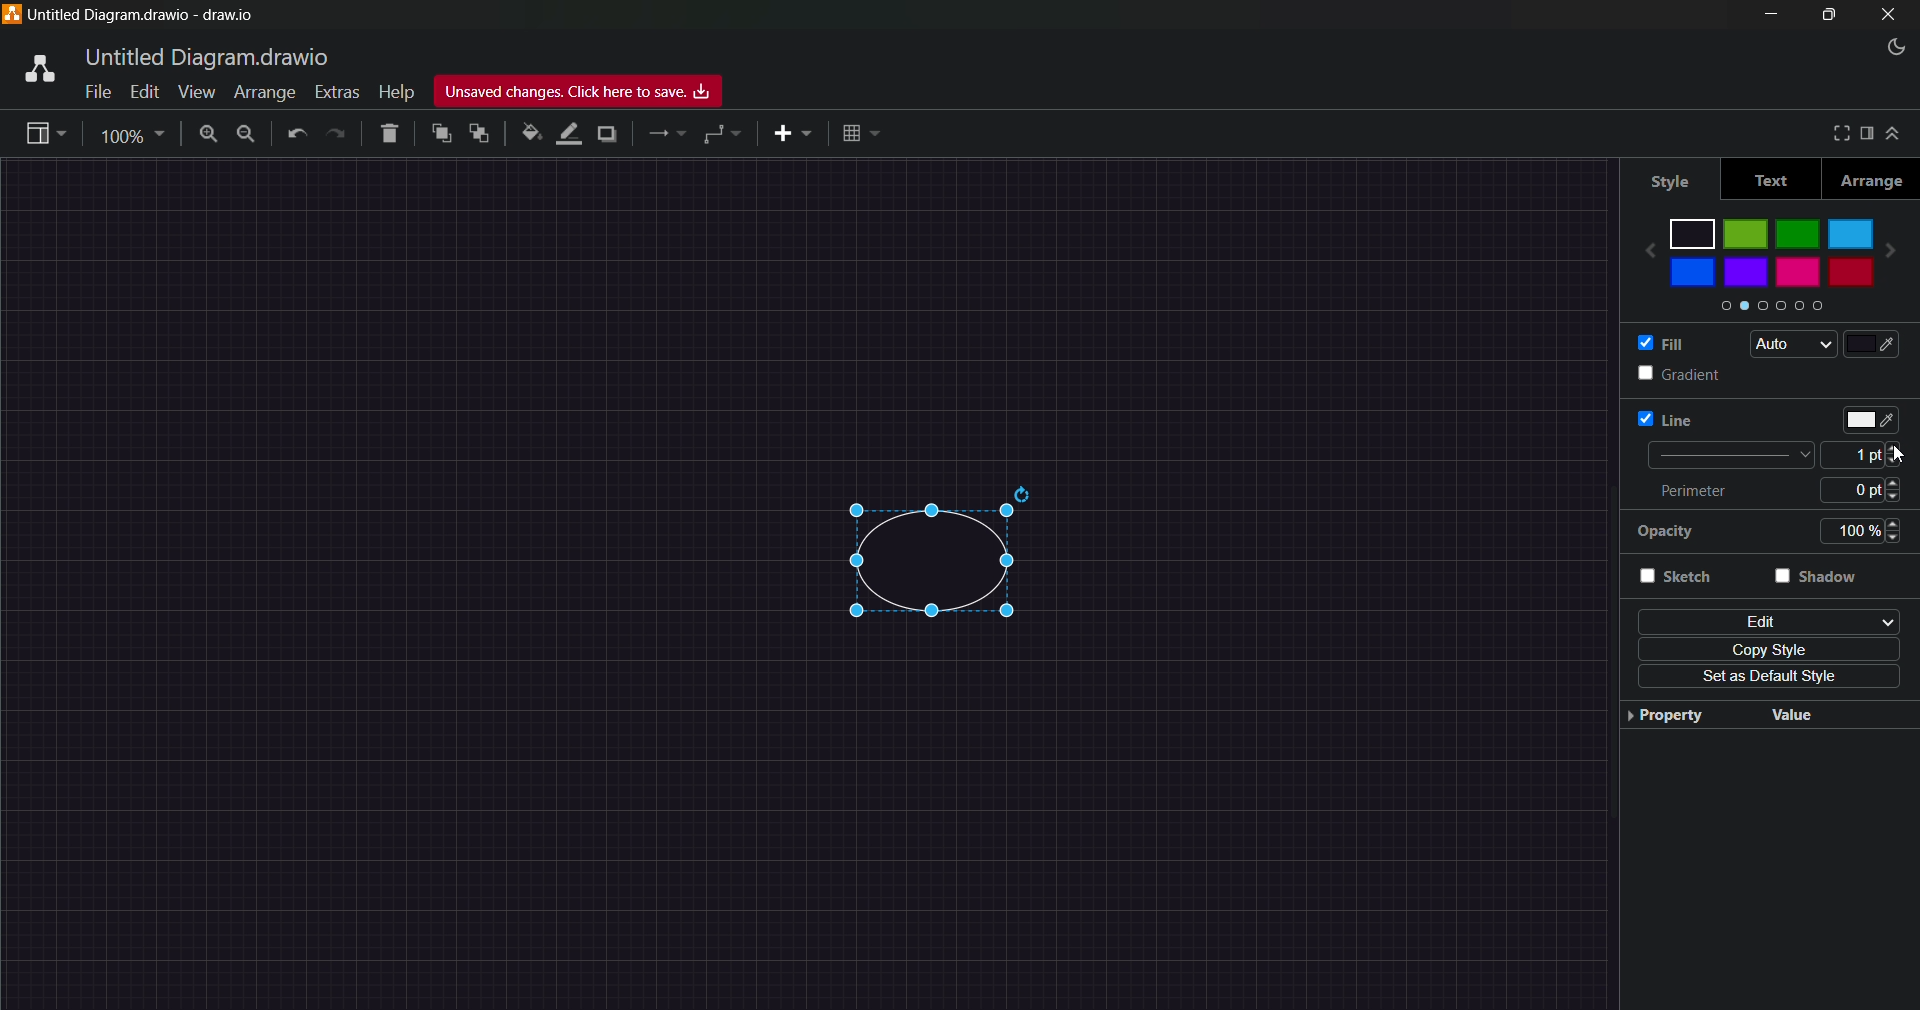  Describe the element at coordinates (1896, 251) in the screenshot. I see `next` at that location.